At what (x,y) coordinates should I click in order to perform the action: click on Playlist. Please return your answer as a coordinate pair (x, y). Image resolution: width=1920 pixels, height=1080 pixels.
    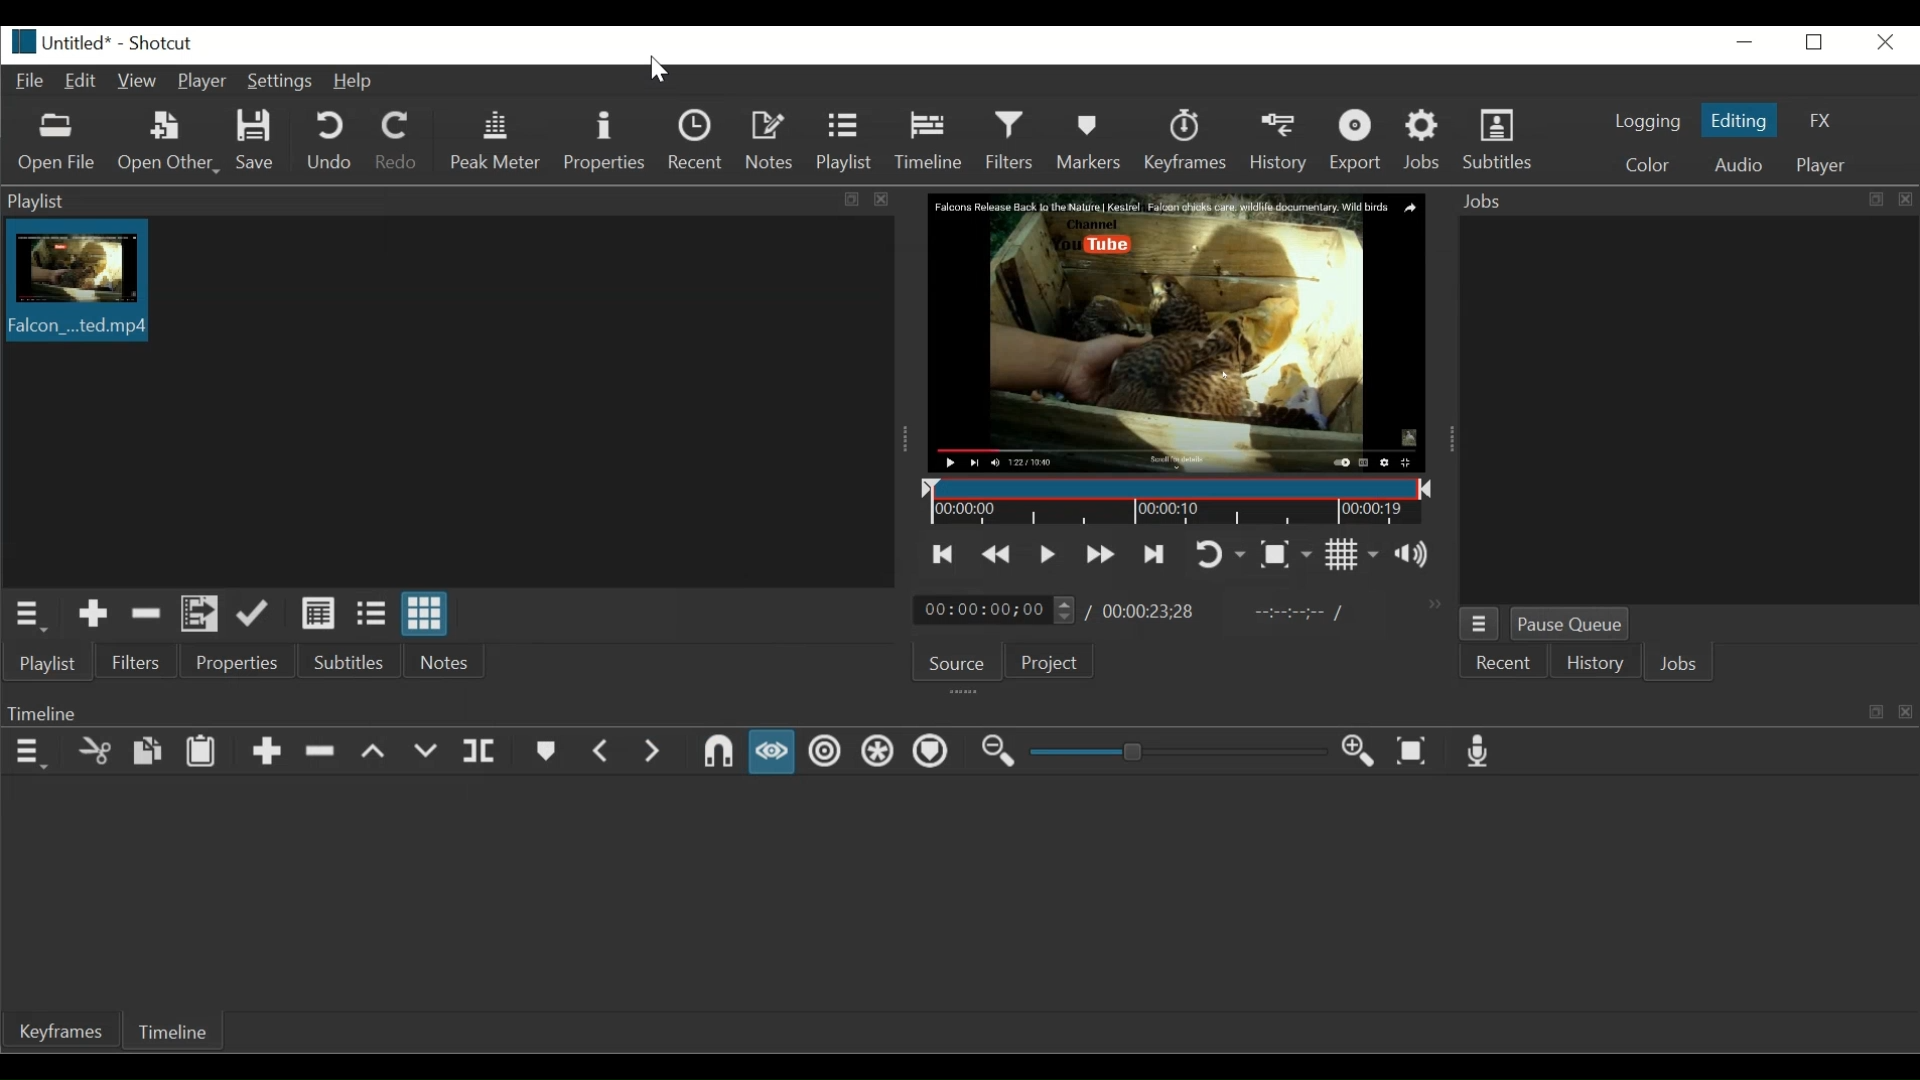
    Looking at the image, I should click on (845, 142).